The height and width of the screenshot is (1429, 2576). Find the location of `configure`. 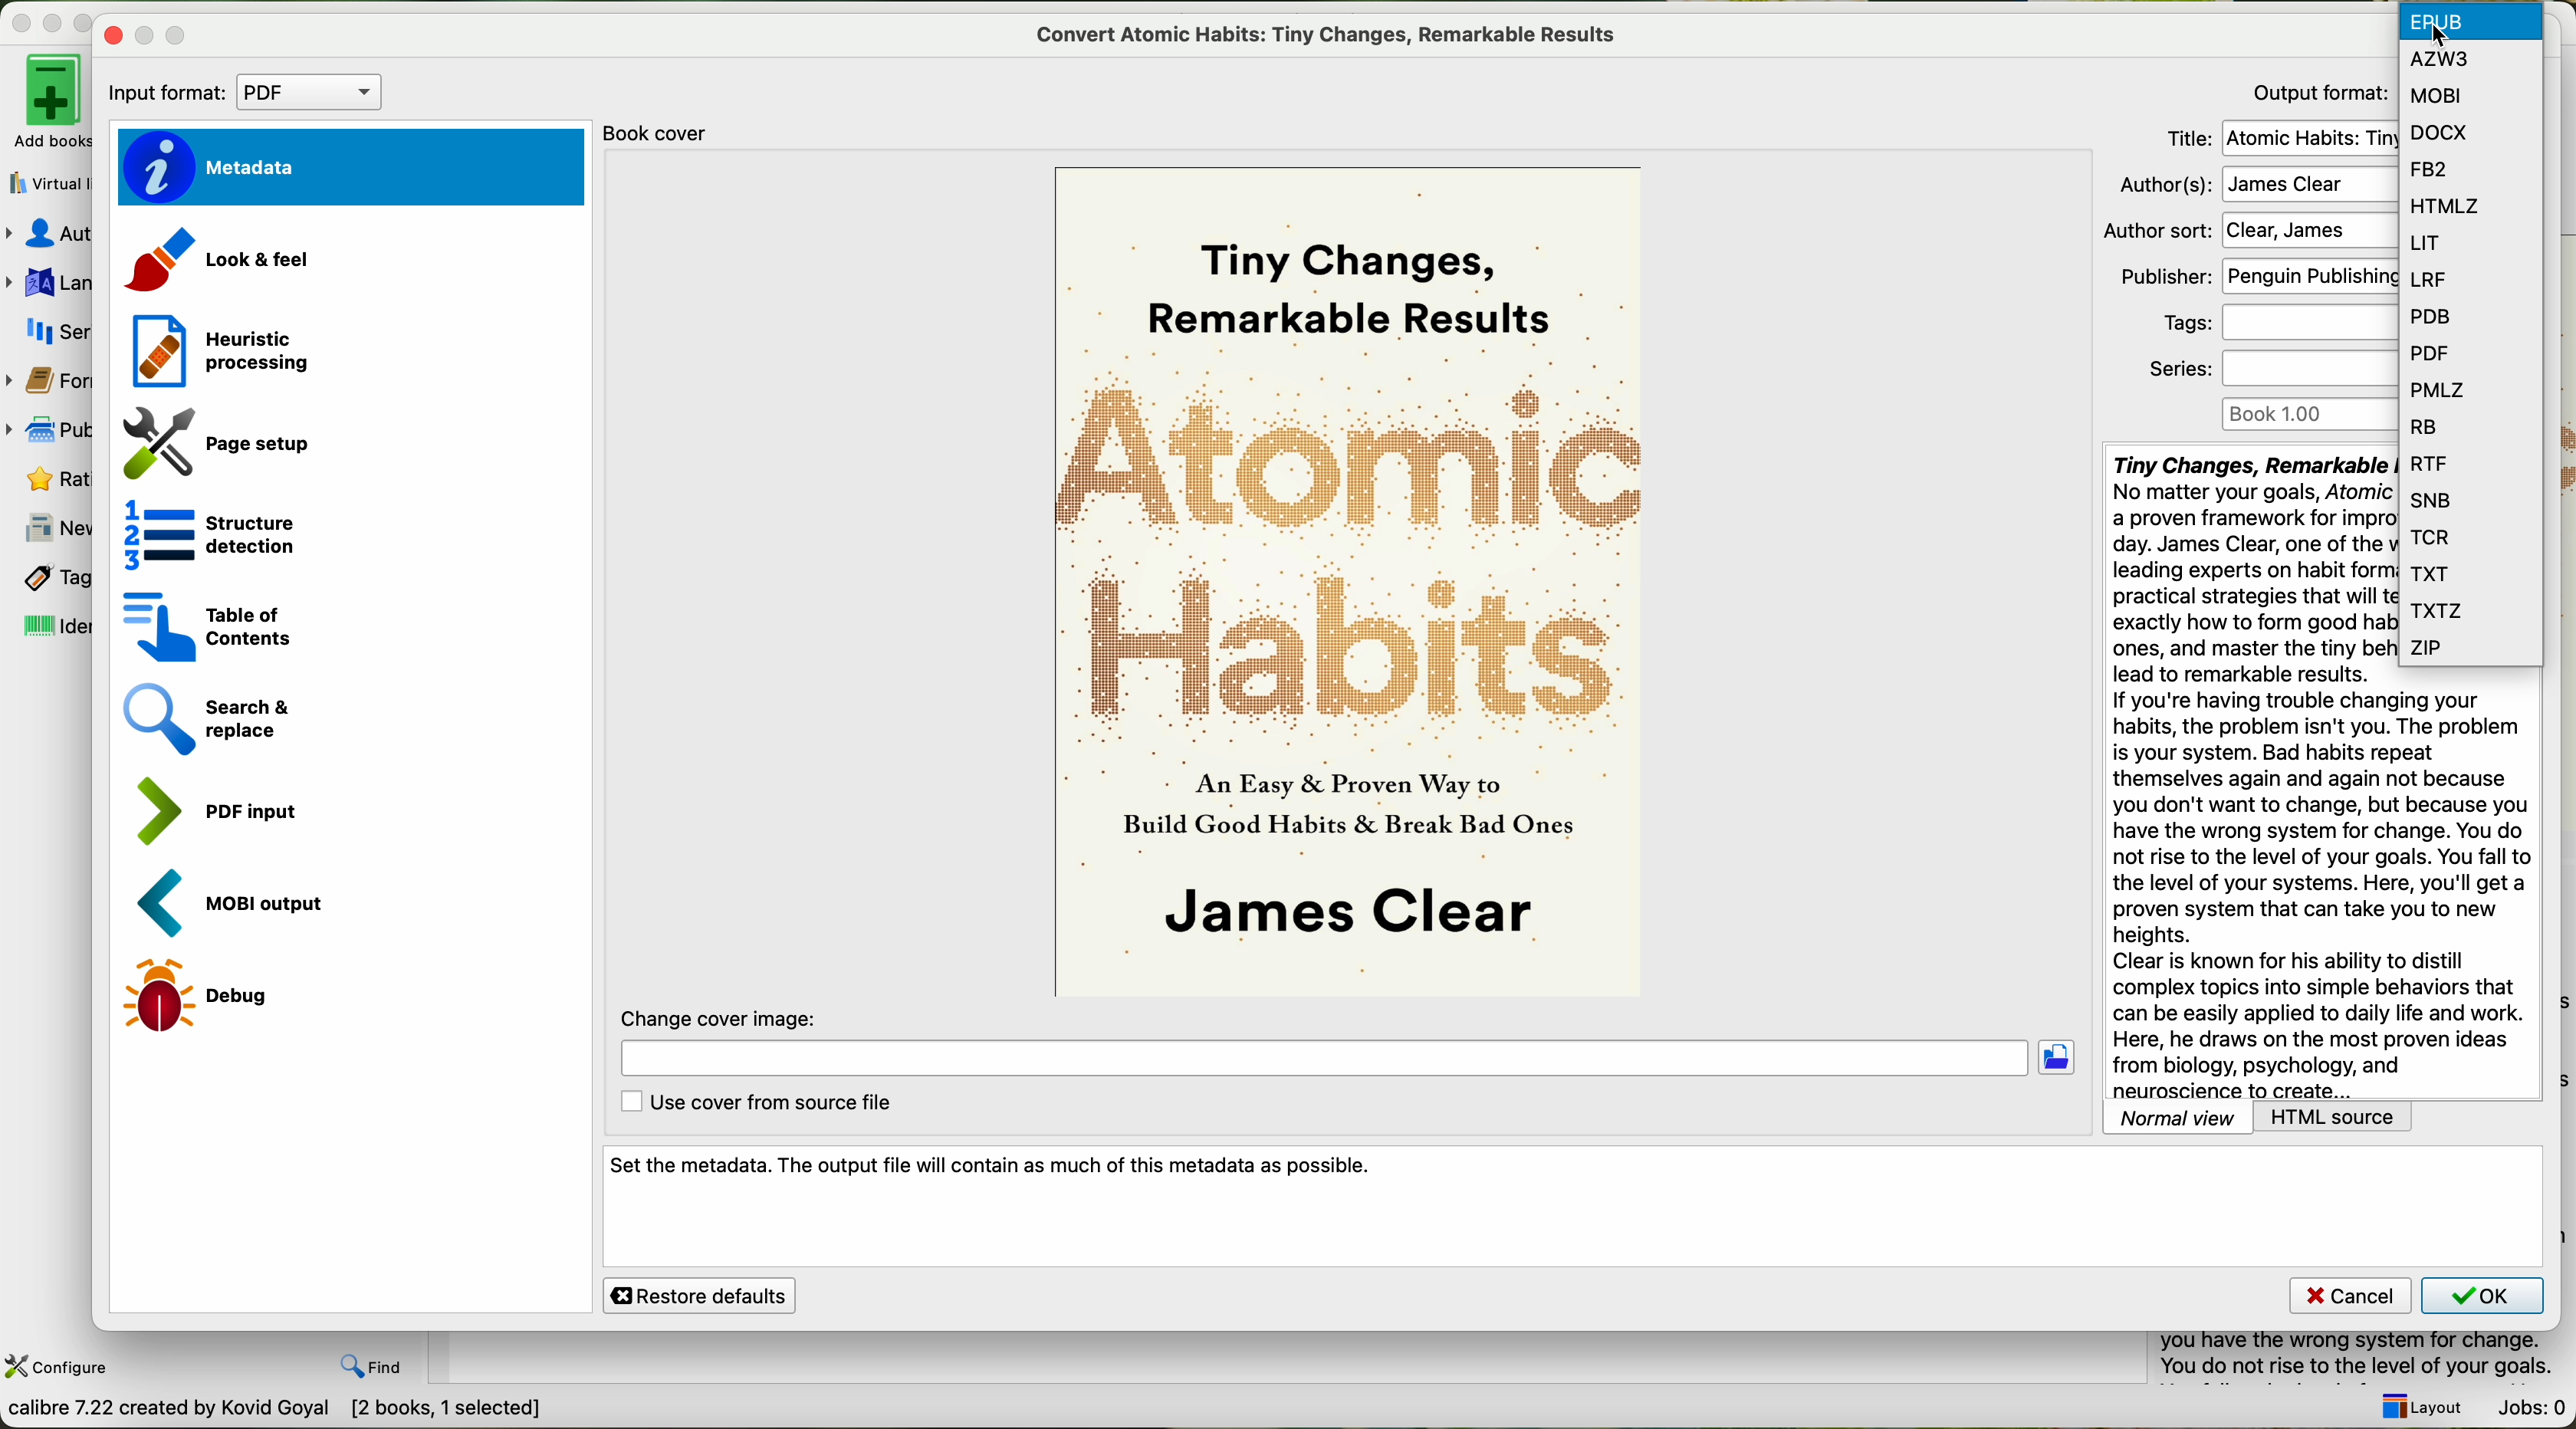

configure is located at coordinates (60, 1367).